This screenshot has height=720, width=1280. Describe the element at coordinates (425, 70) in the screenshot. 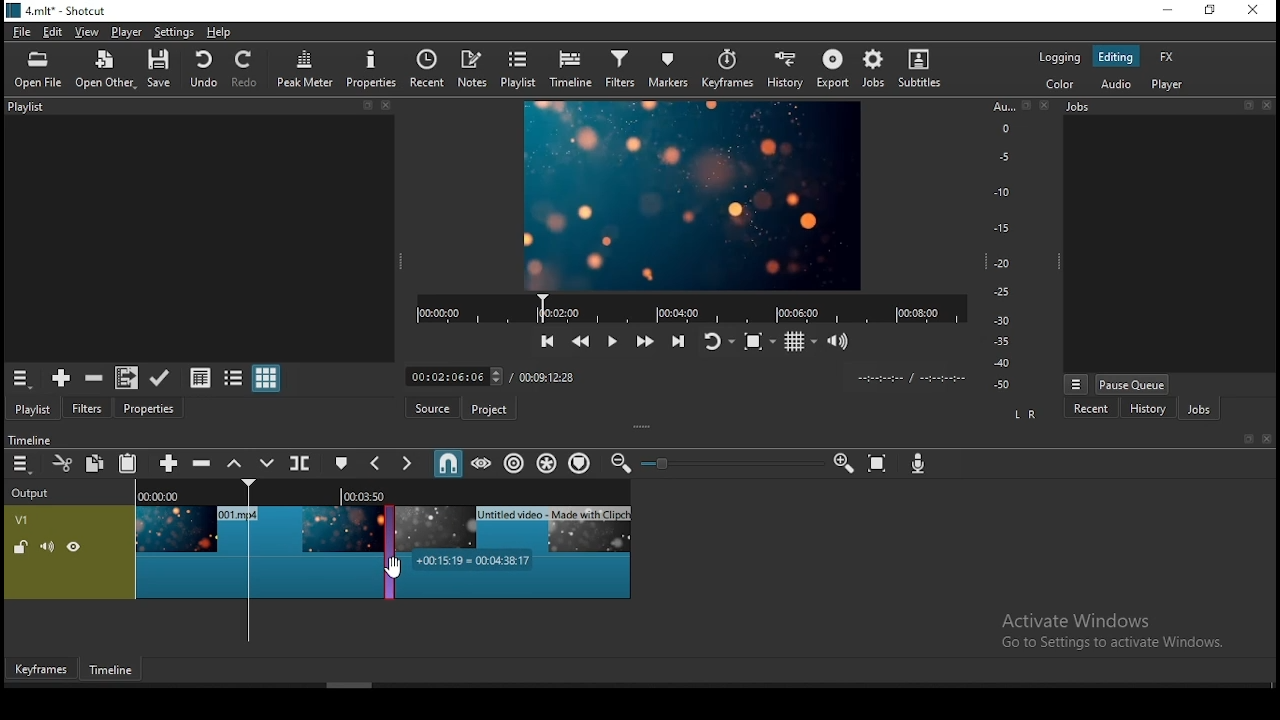

I see `recent` at that location.